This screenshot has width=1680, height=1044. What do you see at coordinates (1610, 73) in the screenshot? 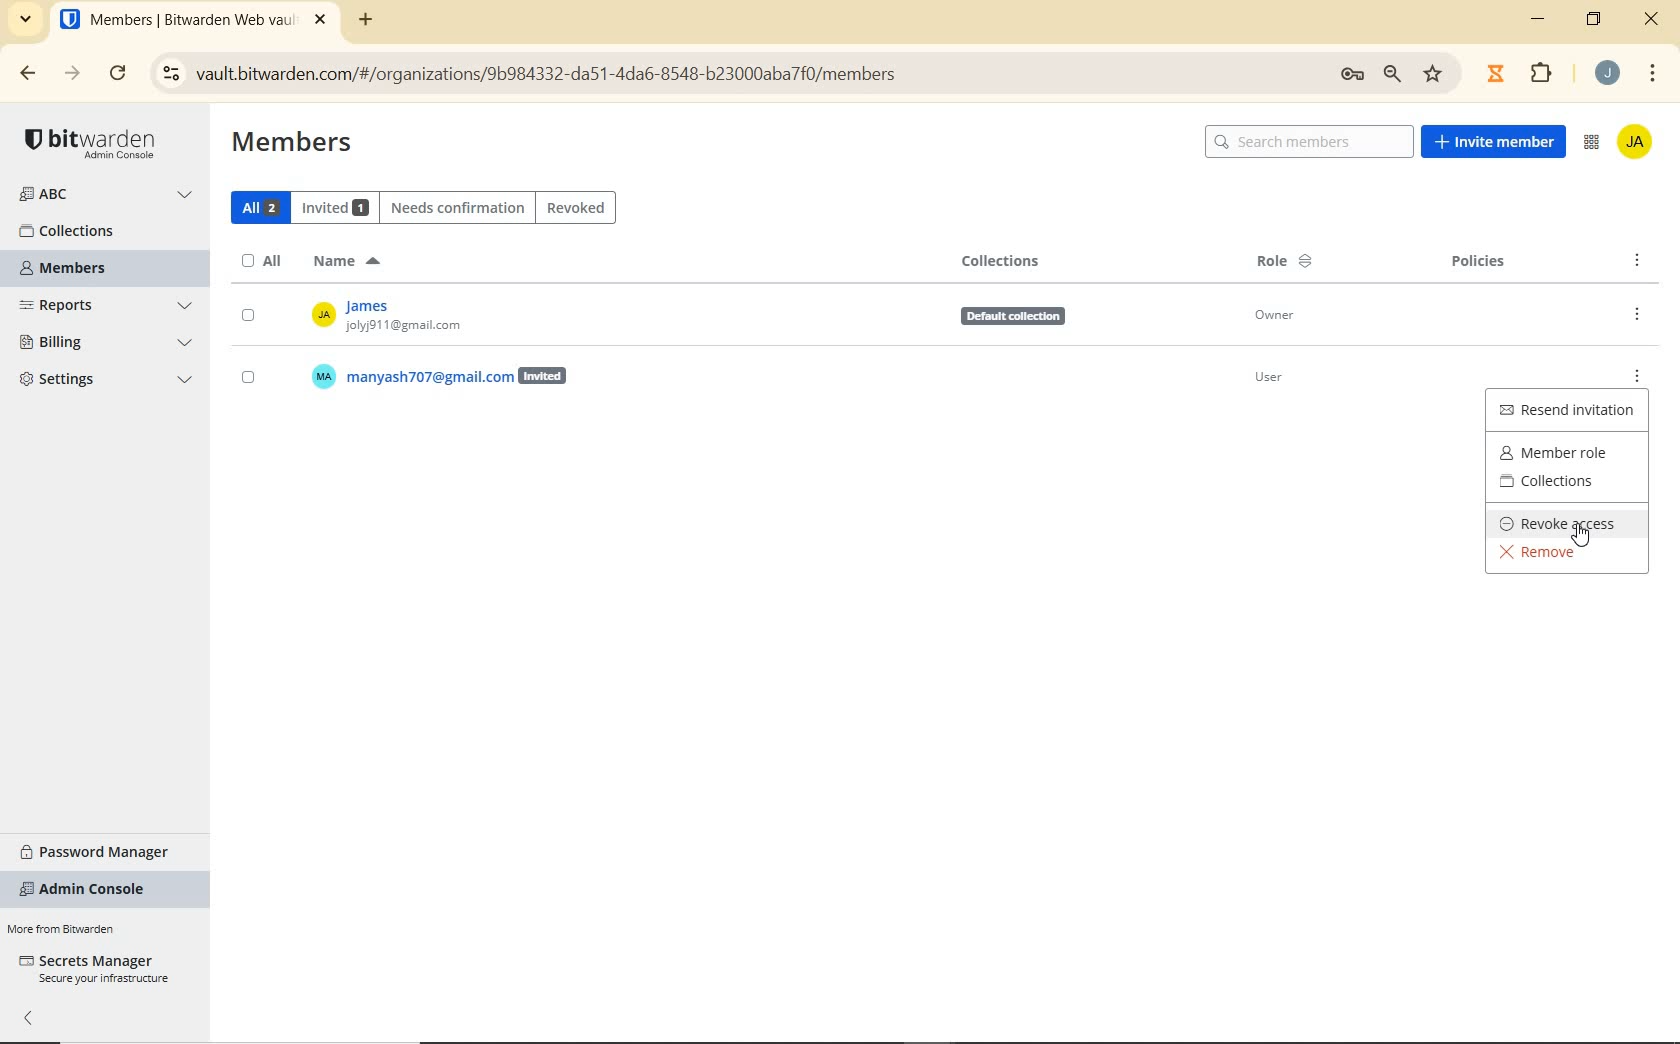
I see `ACCOUNT NAME` at bounding box center [1610, 73].